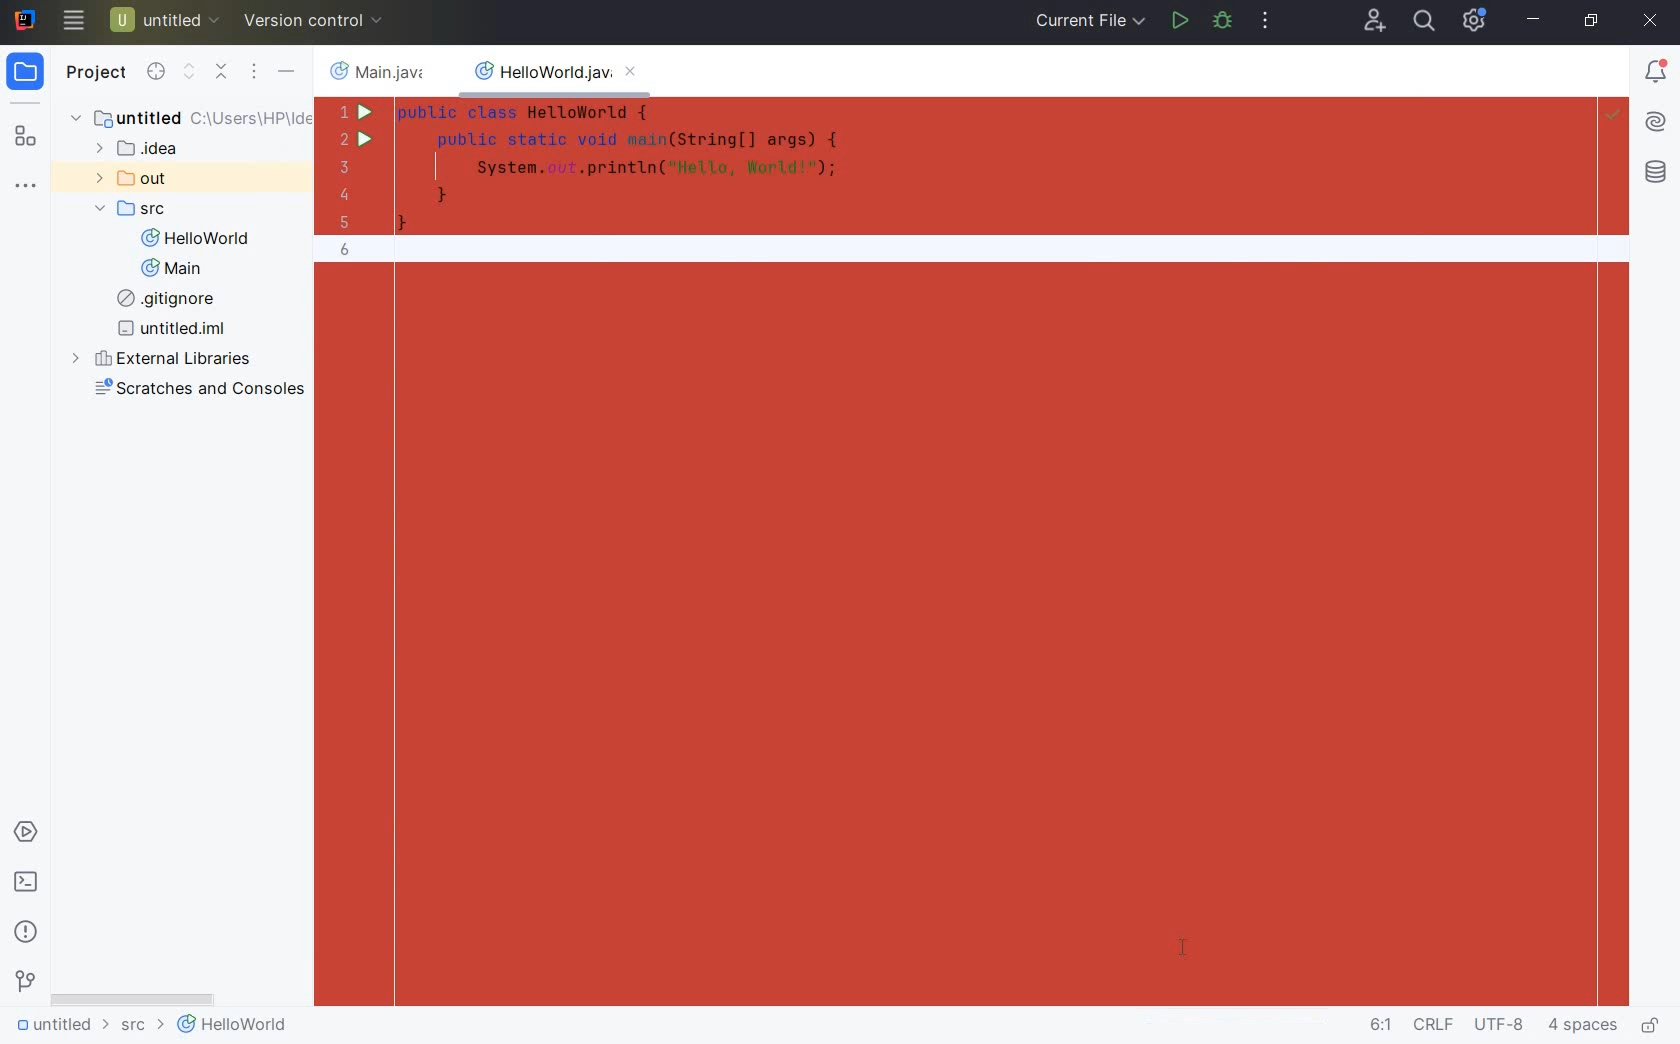 Image resolution: width=1680 pixels, height=1044 pixels. What do you see at coordinates (1424, 21) in the screenshot?
I see `search everywhere` at bounding box center [1424, 21].